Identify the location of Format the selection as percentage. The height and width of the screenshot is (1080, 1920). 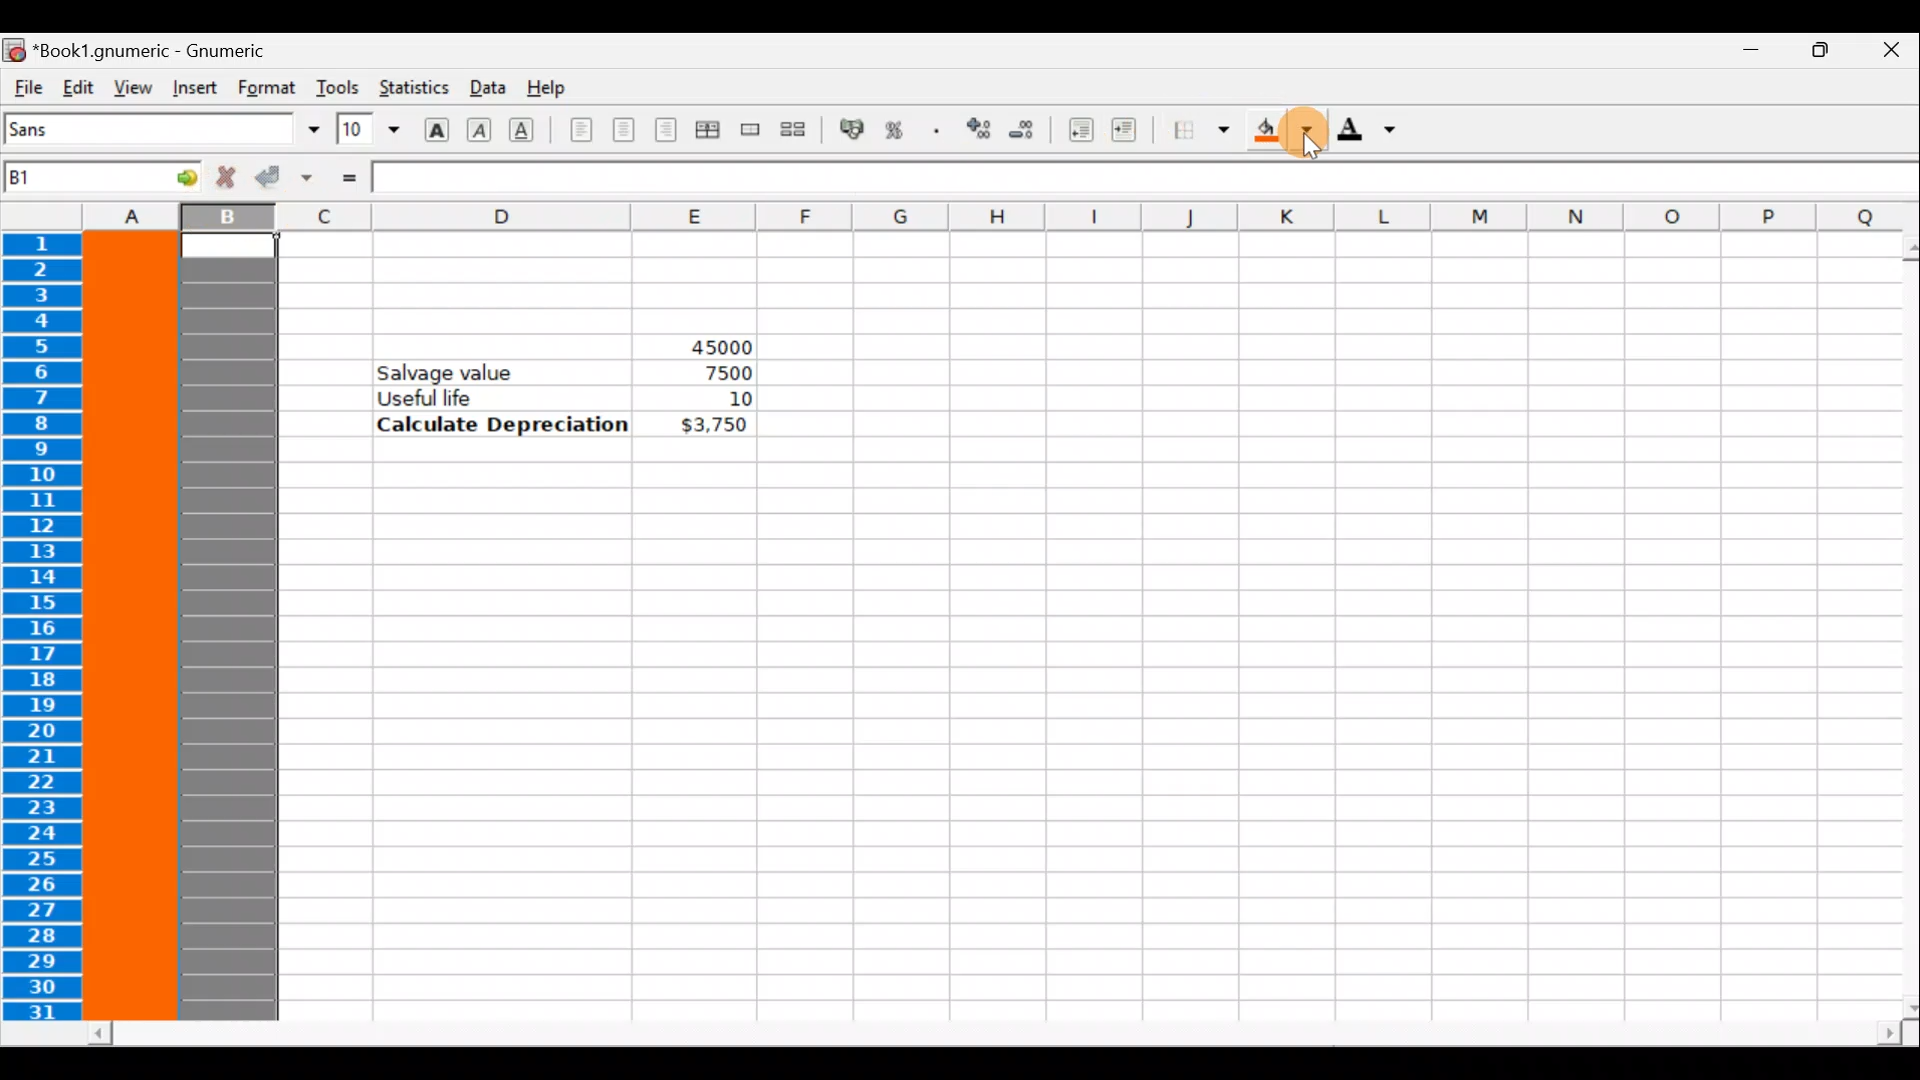
(898, 133).